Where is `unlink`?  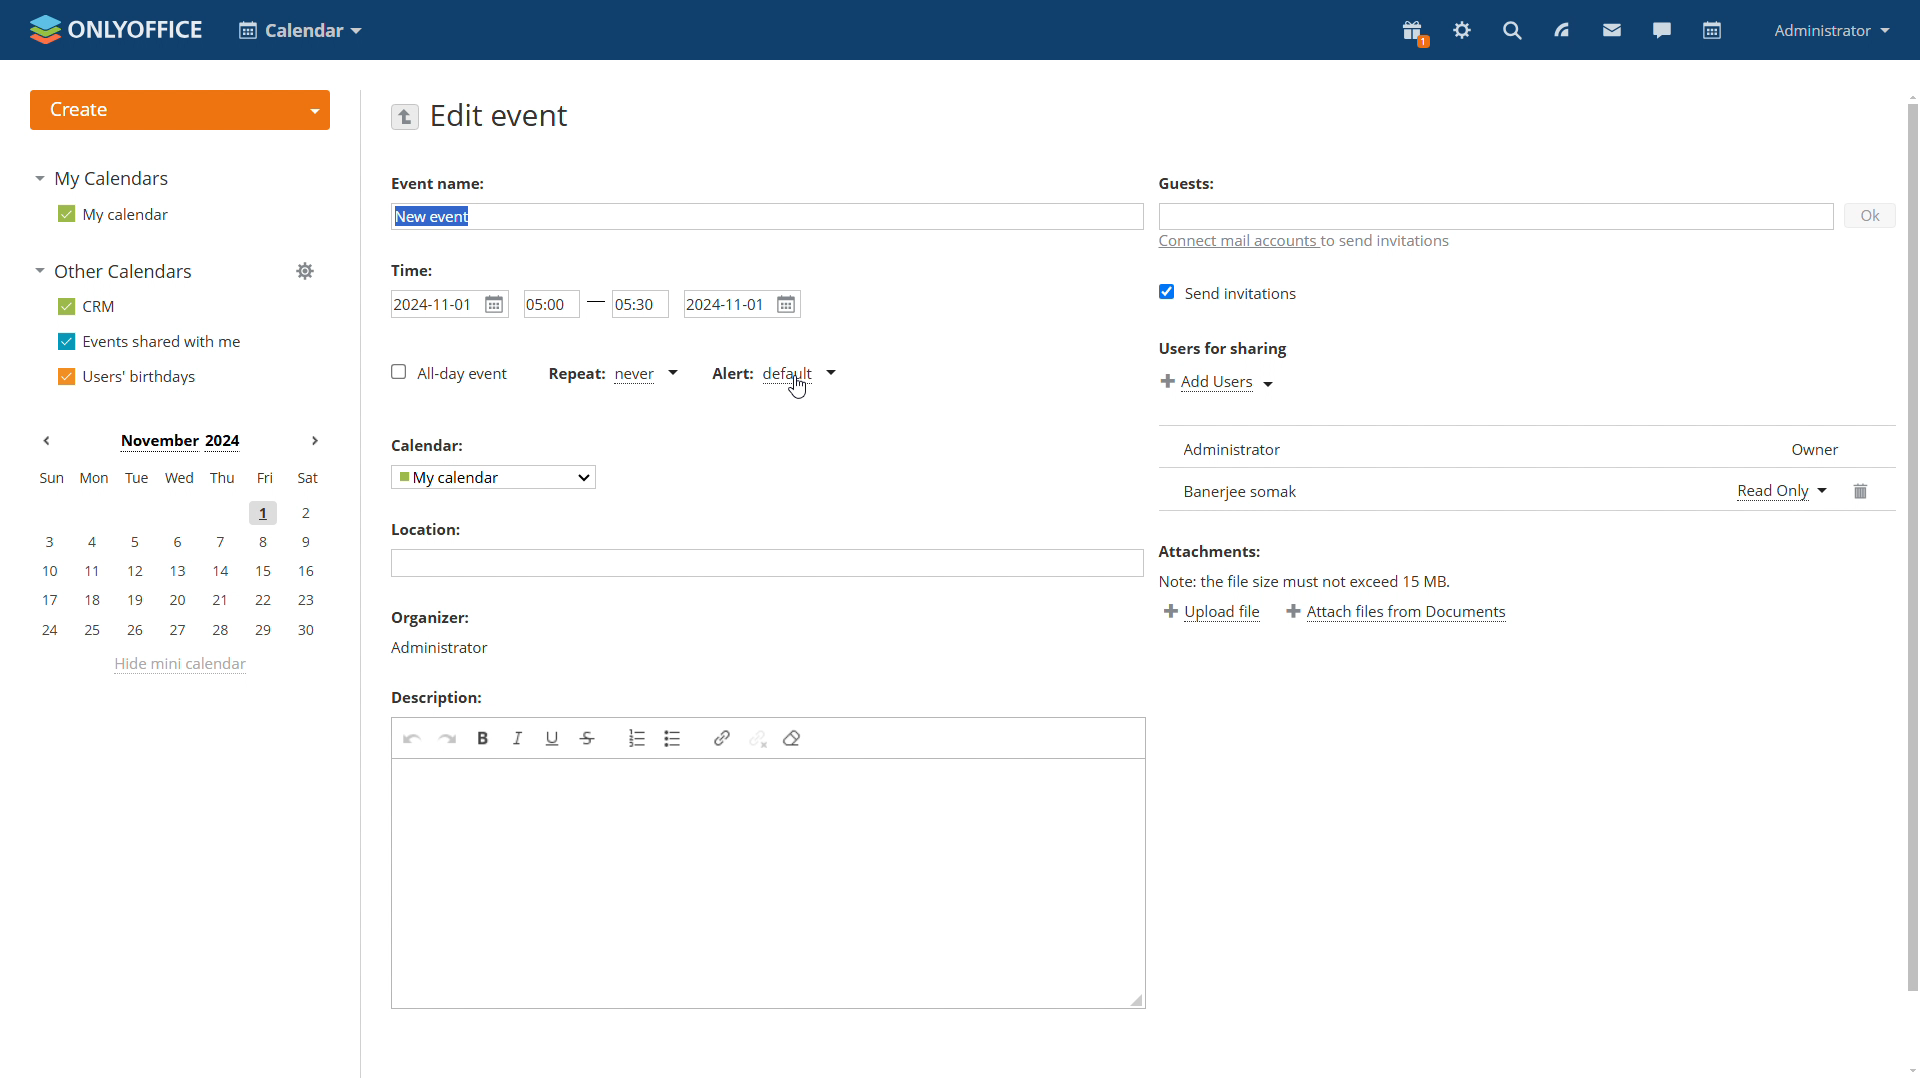 unlink is located at coordinates (758, 738).